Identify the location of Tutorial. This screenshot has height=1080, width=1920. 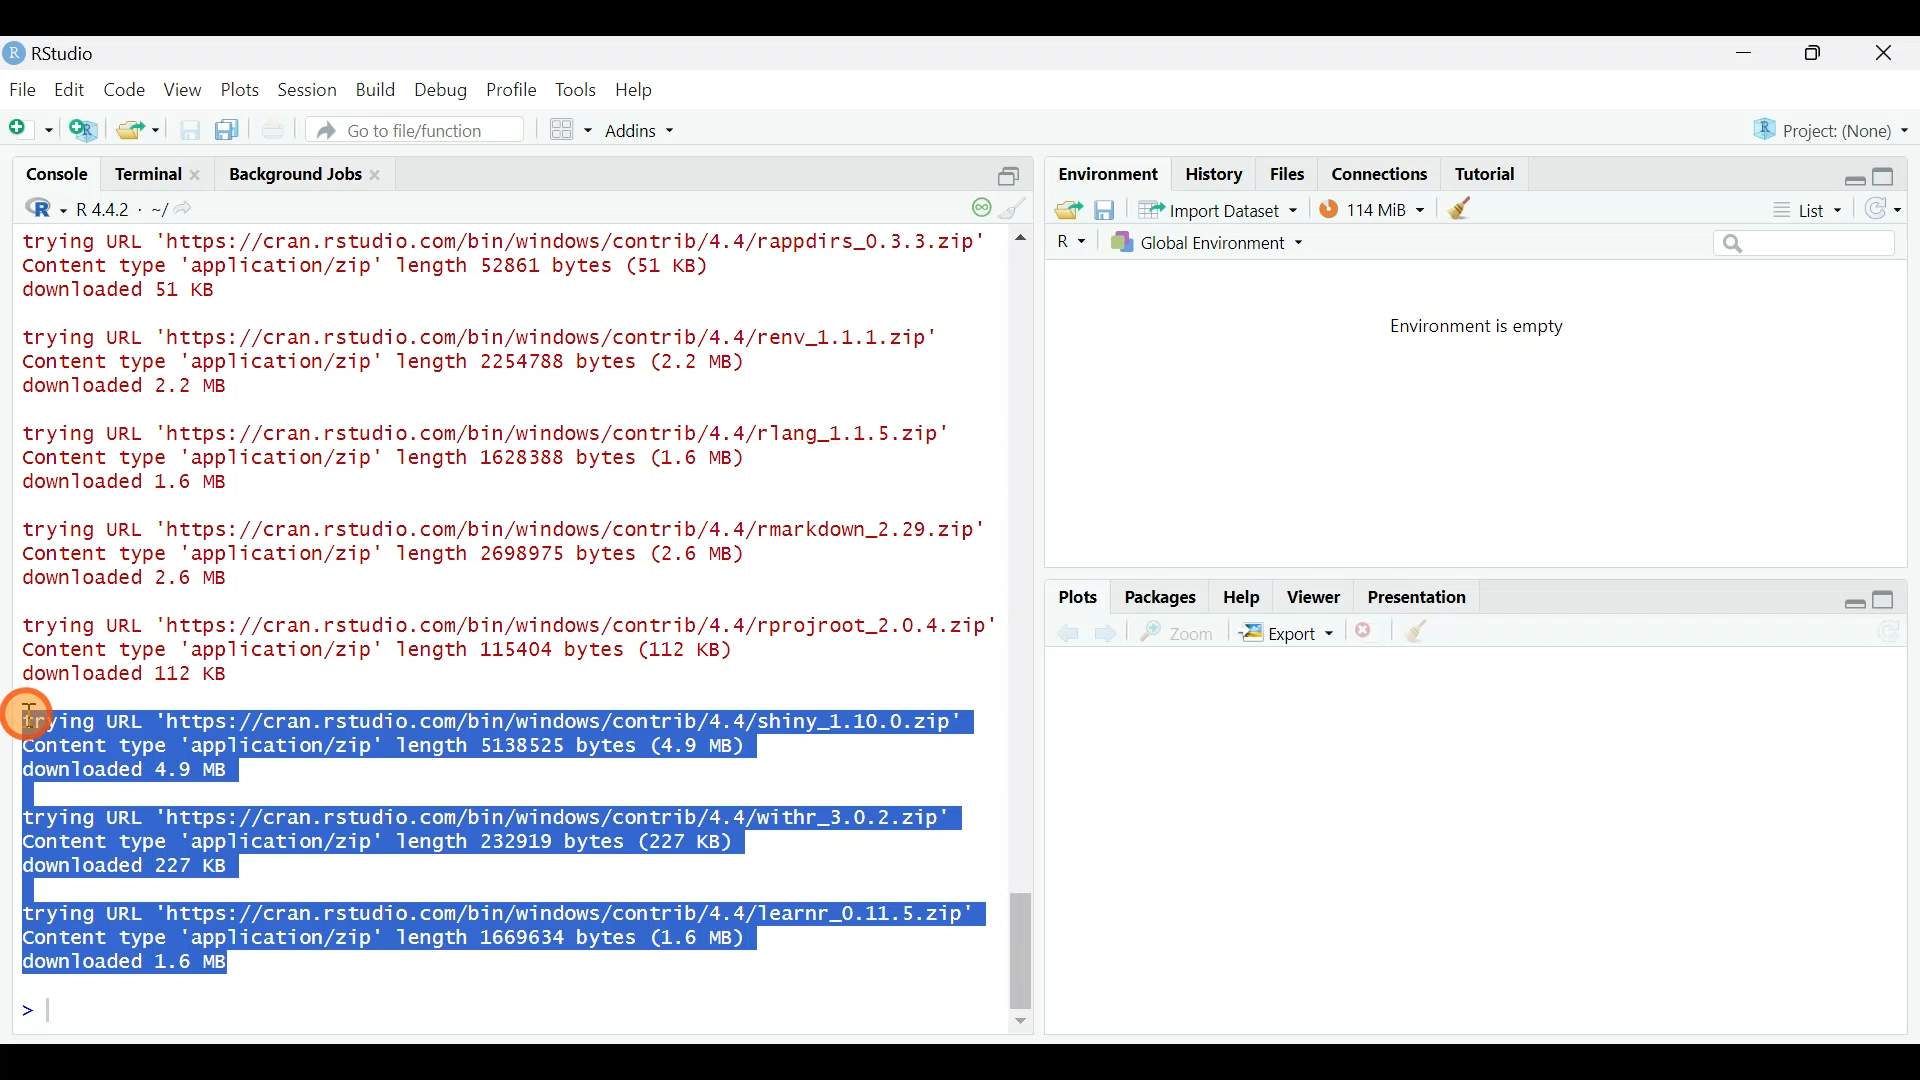
(1484, 170).